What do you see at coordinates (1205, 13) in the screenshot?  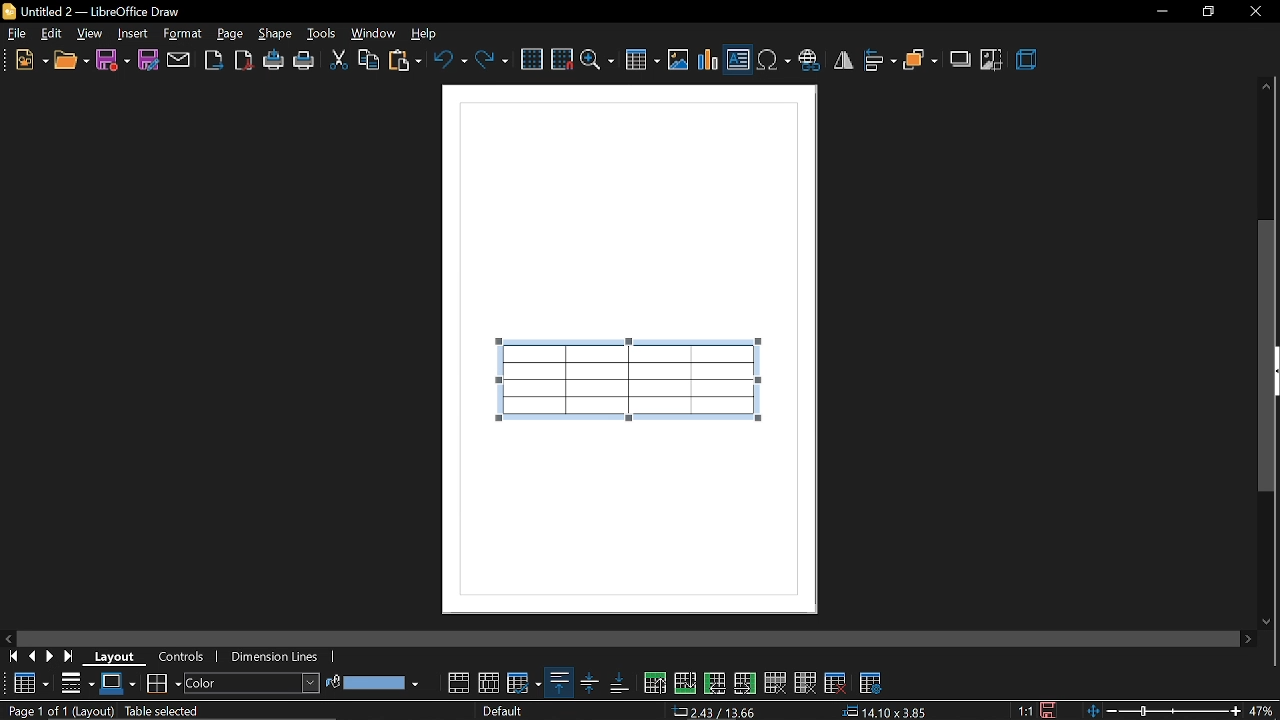 I see `Restore down` at bounding box center [1205, 13].